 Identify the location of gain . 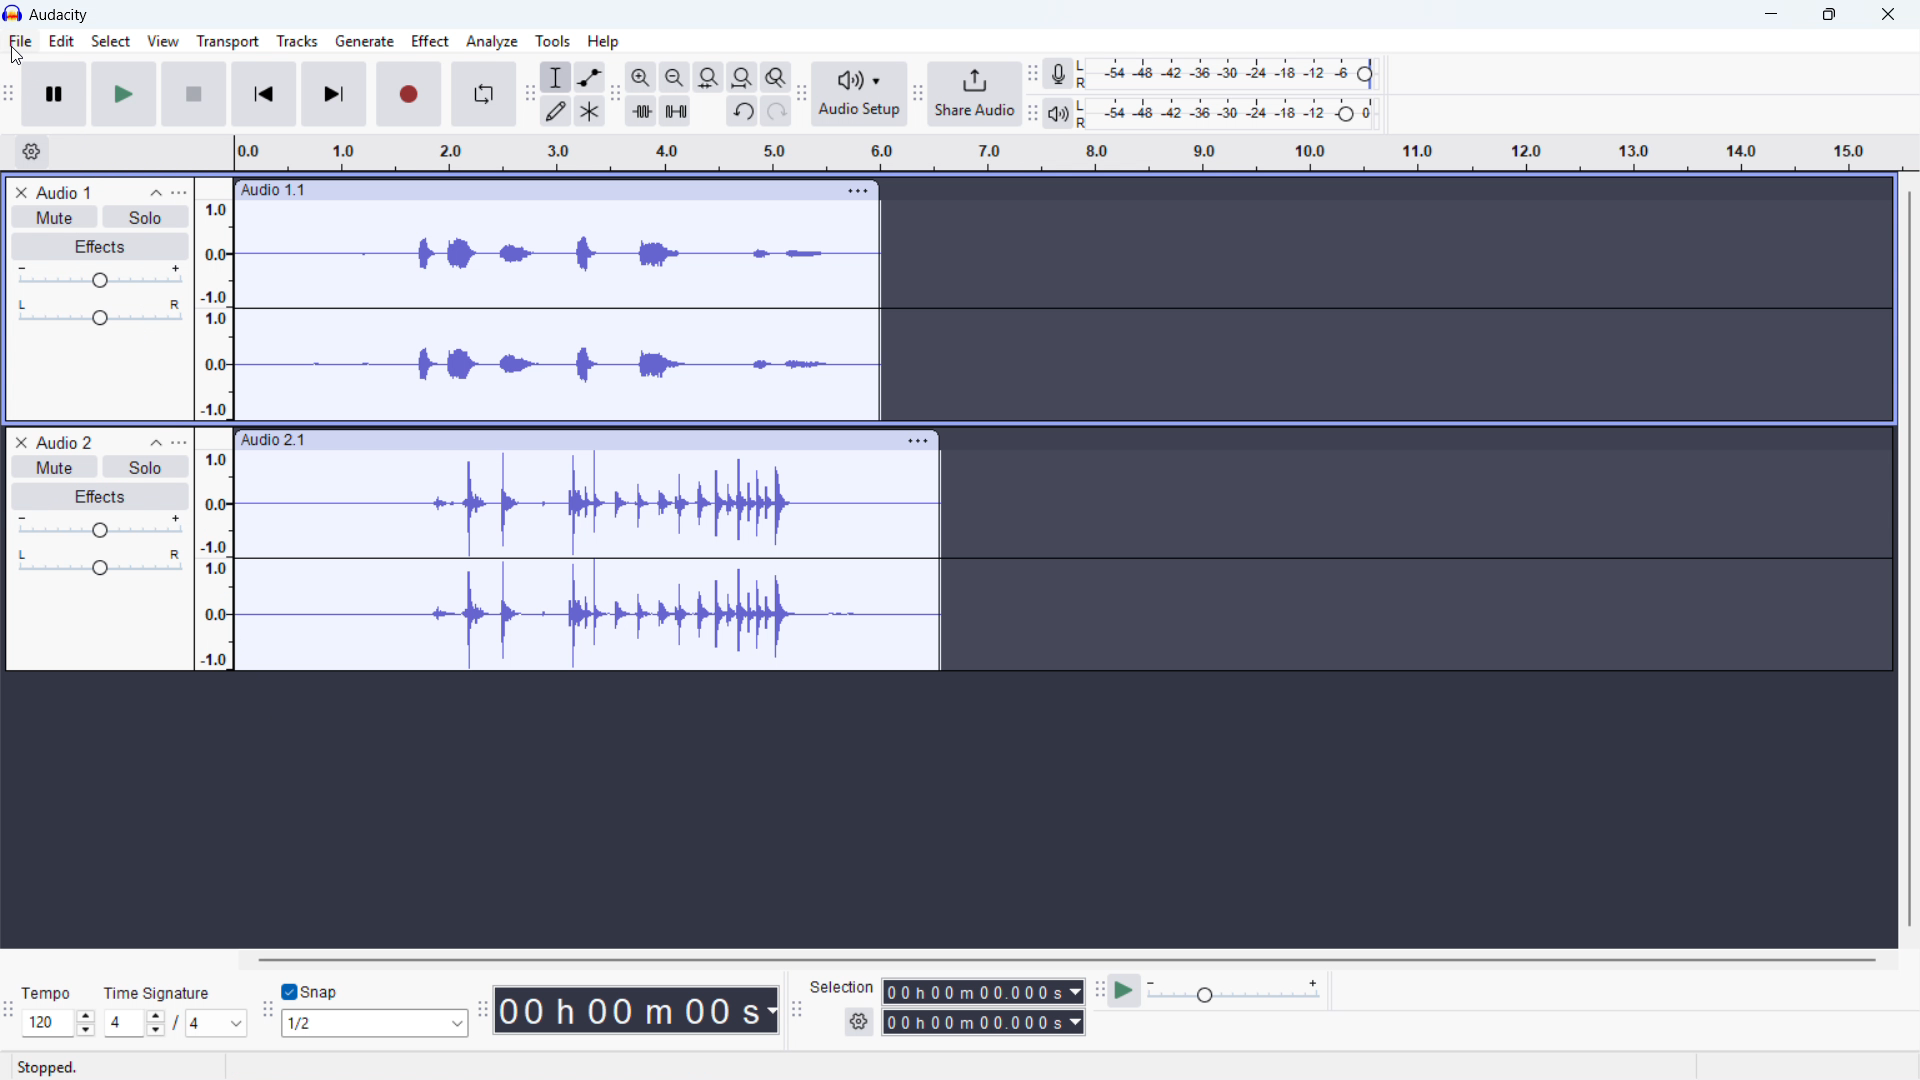
(100, 527).